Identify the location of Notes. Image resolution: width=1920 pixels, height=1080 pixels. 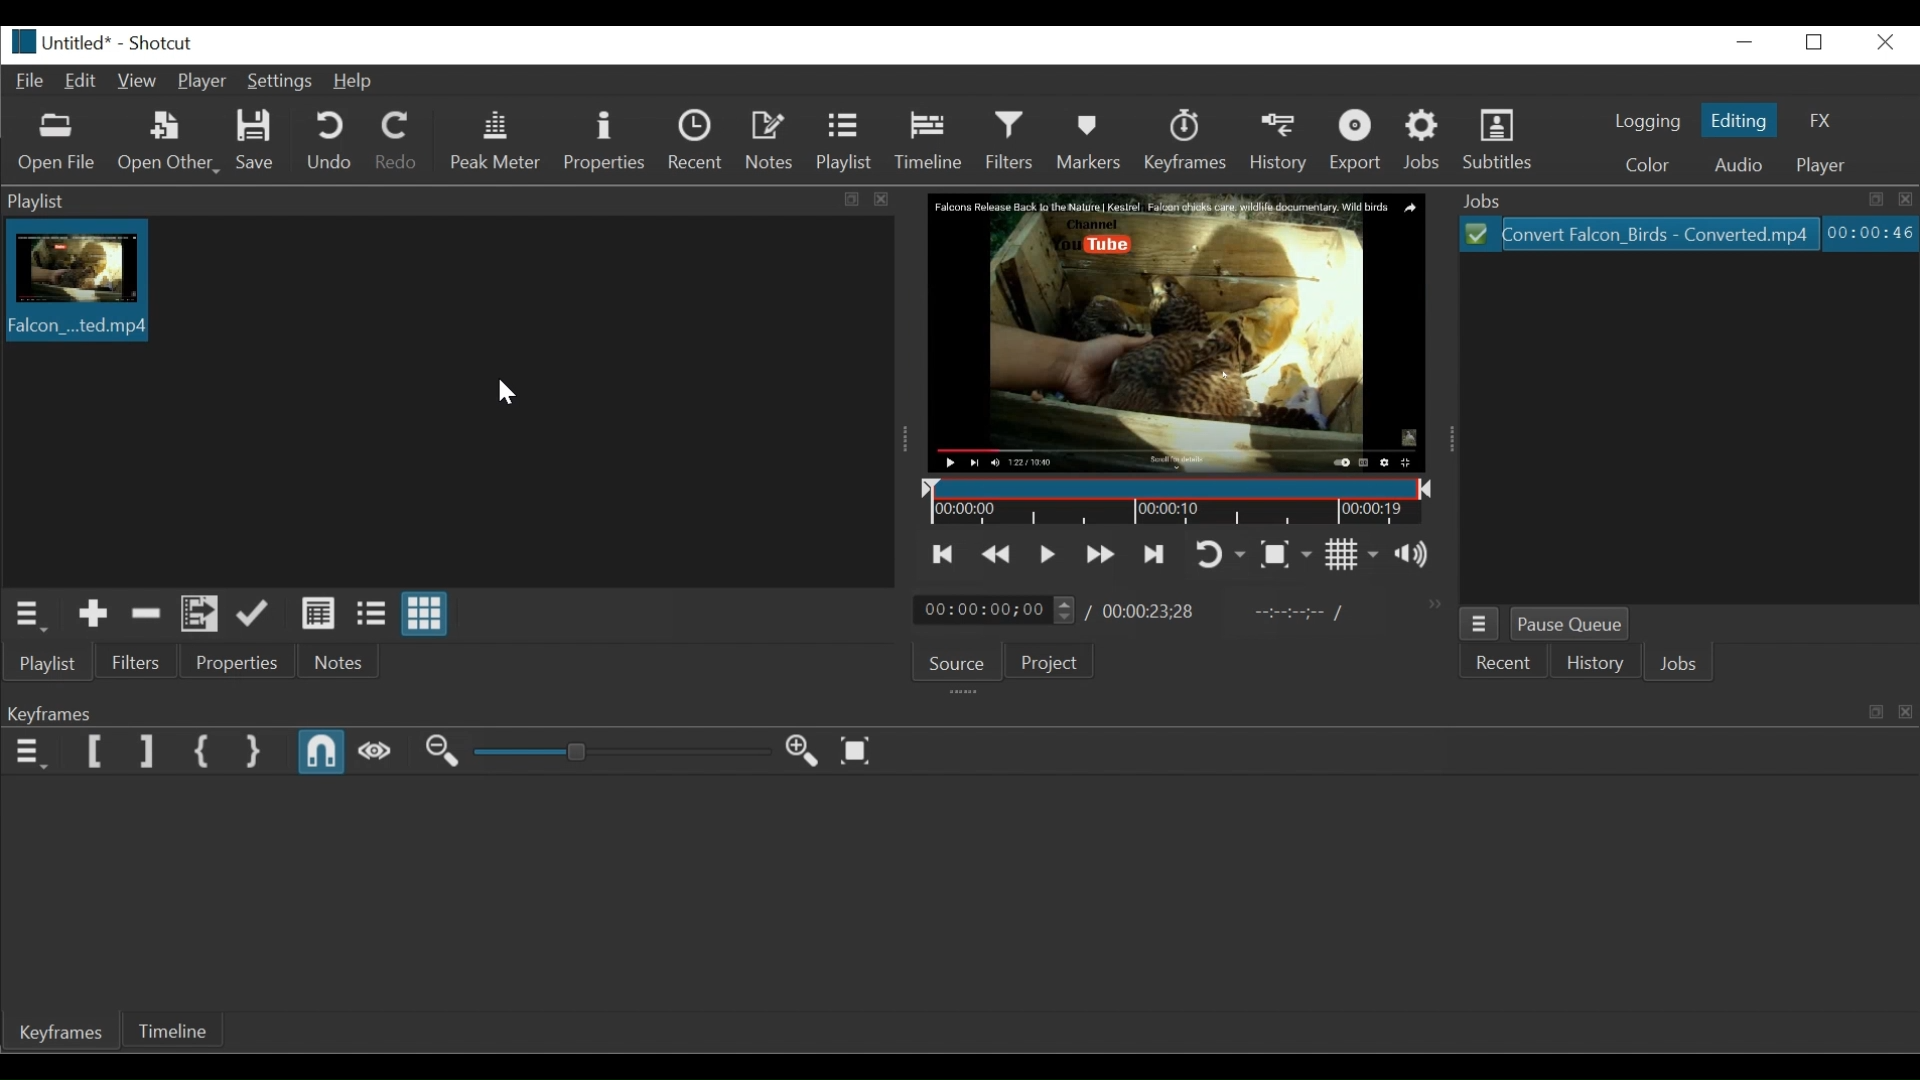
(769, 140).